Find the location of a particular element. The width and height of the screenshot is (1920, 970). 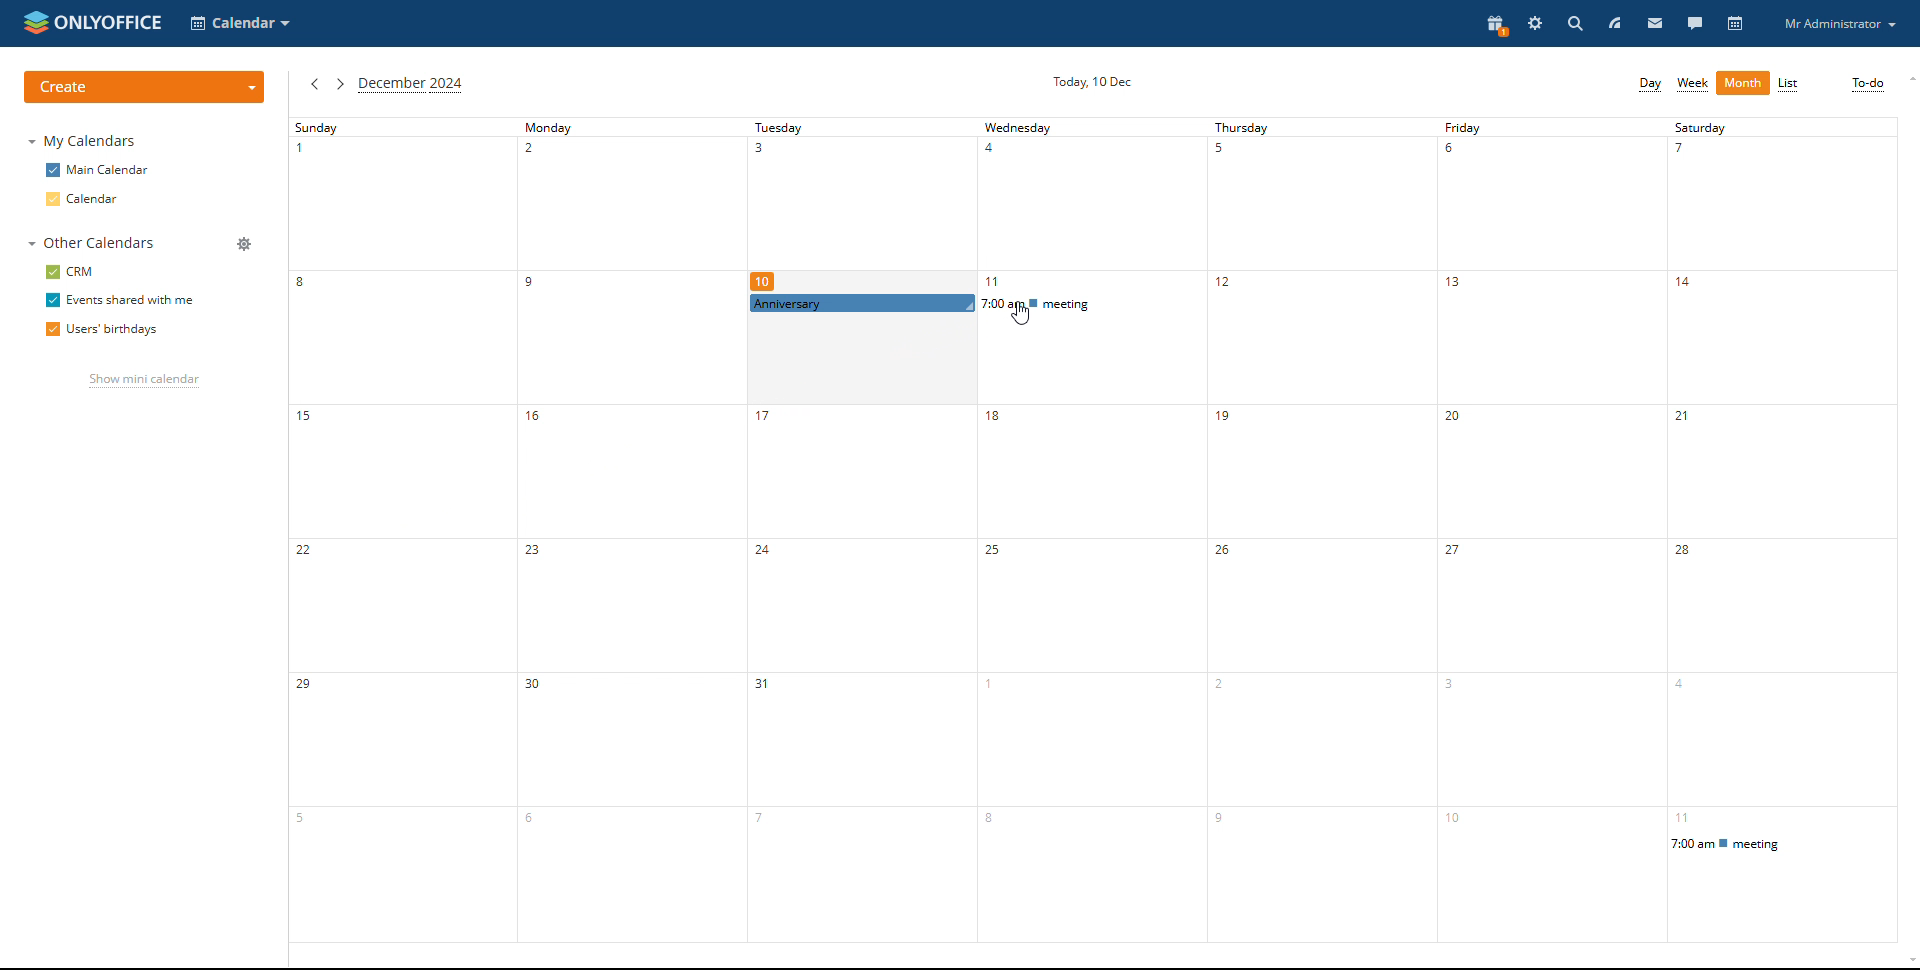

thursday is located at coordinates (1327, 530).